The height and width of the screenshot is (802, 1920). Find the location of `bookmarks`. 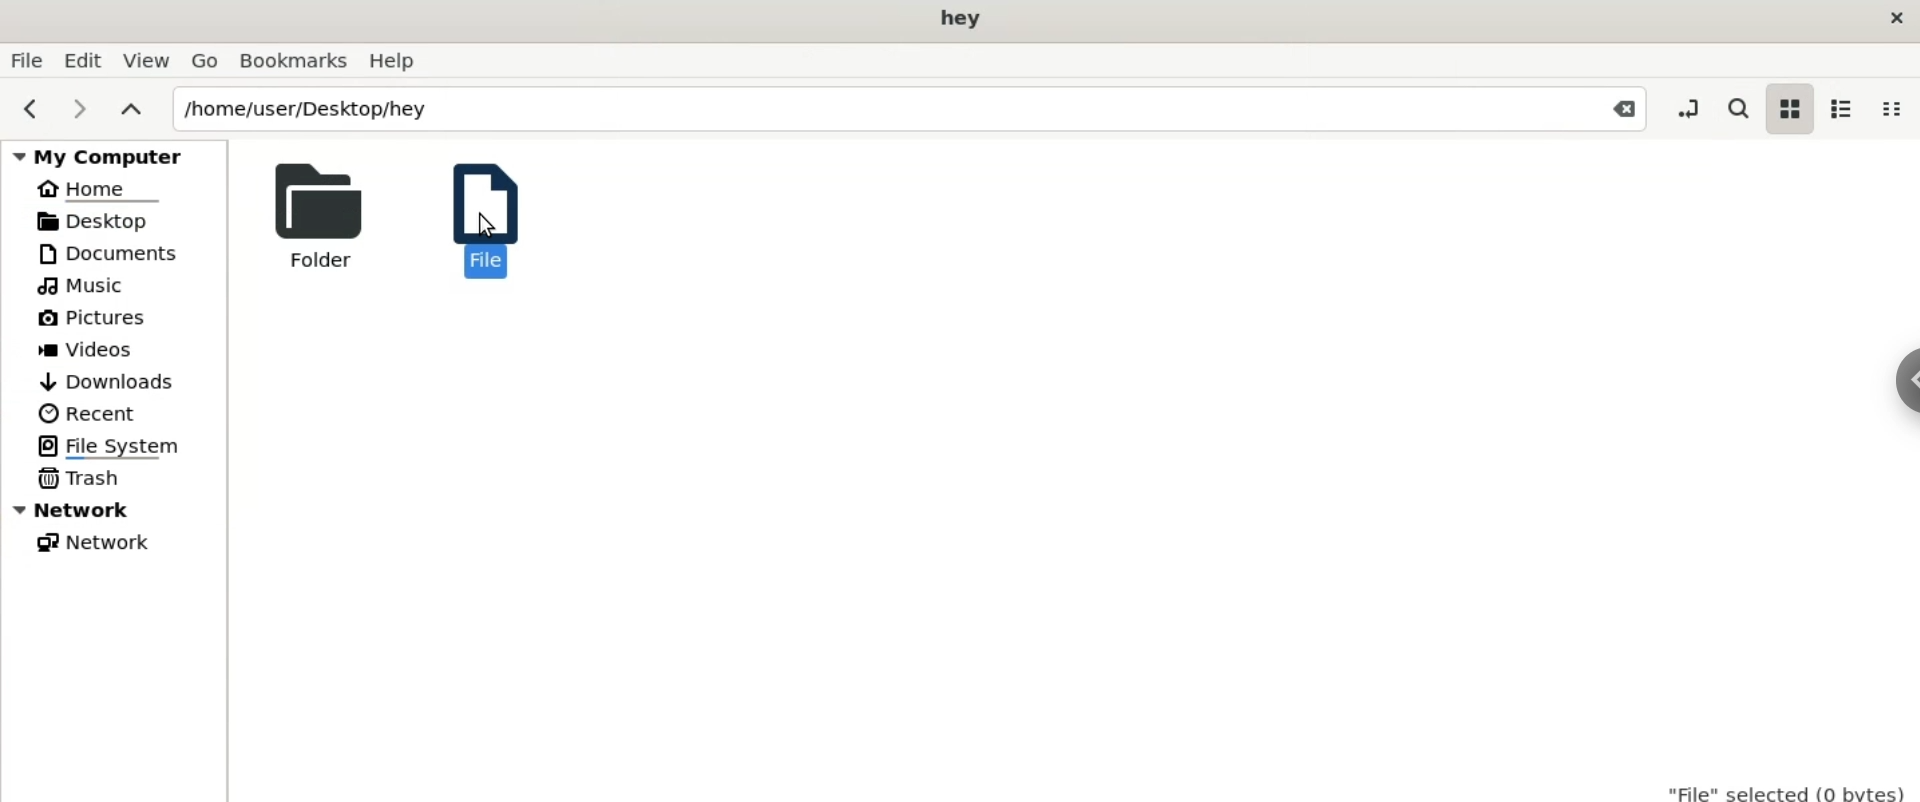

bookmarks is located at coordinates (295, 61).